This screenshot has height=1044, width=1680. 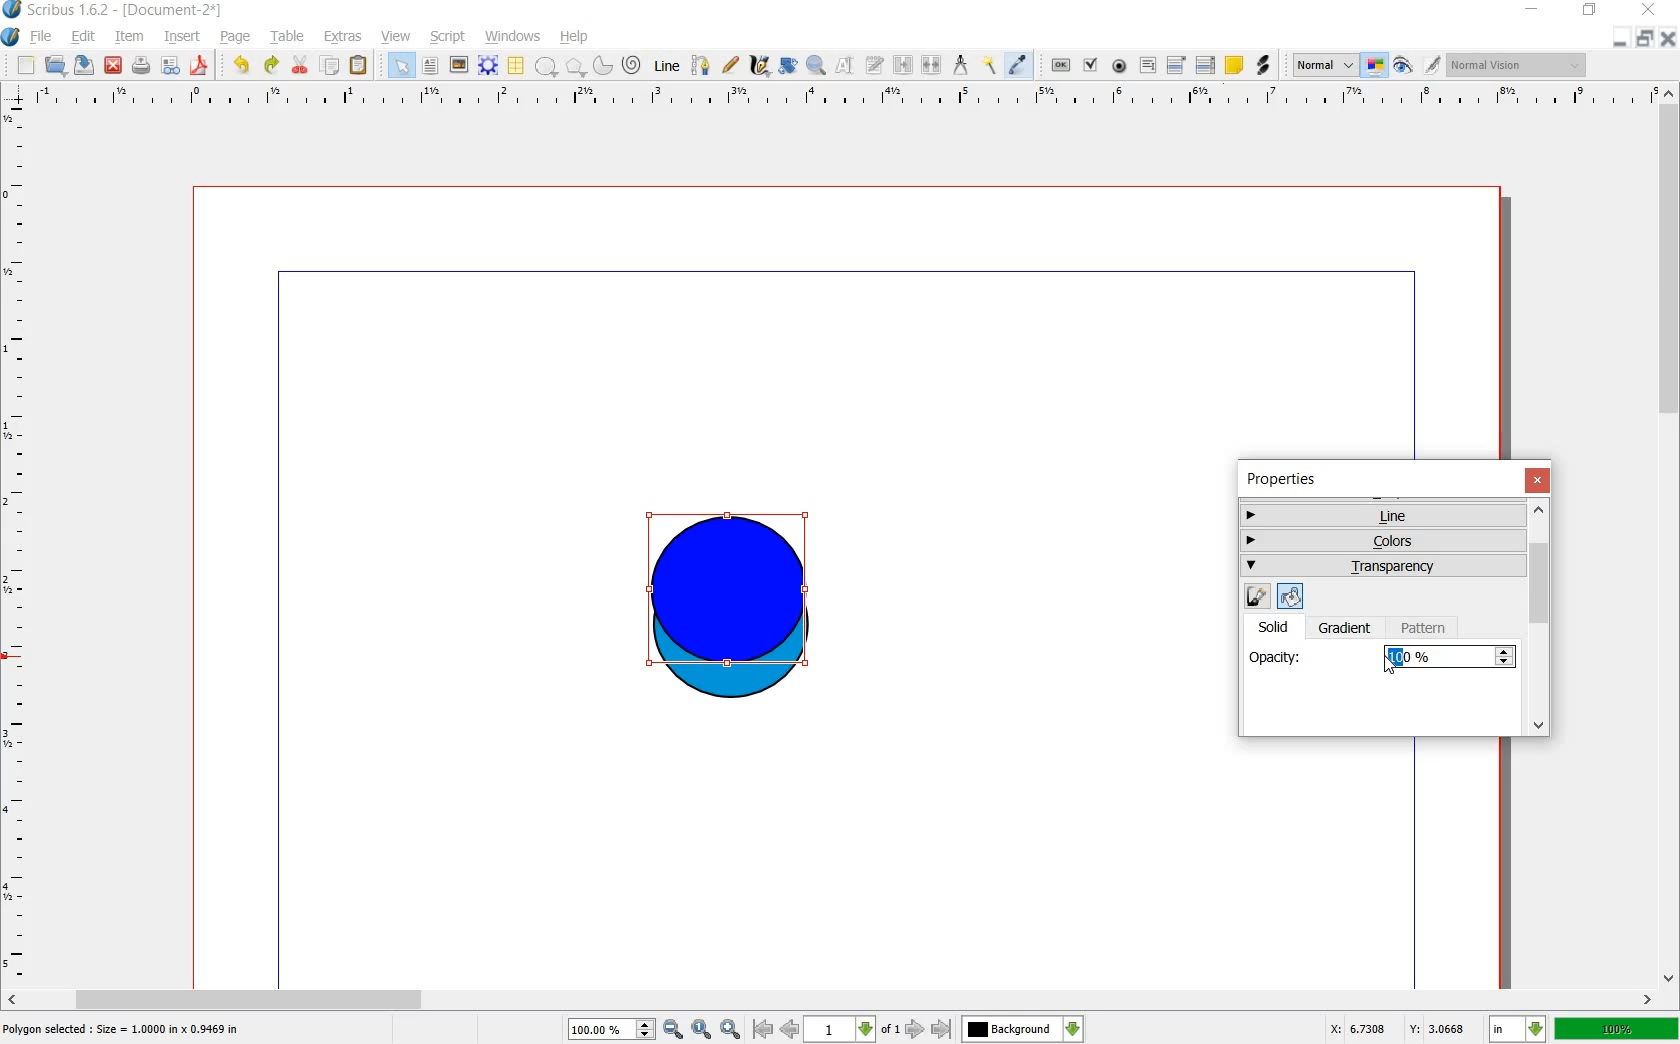 I want to click on pdf push button, so click(x=1060, y=66).